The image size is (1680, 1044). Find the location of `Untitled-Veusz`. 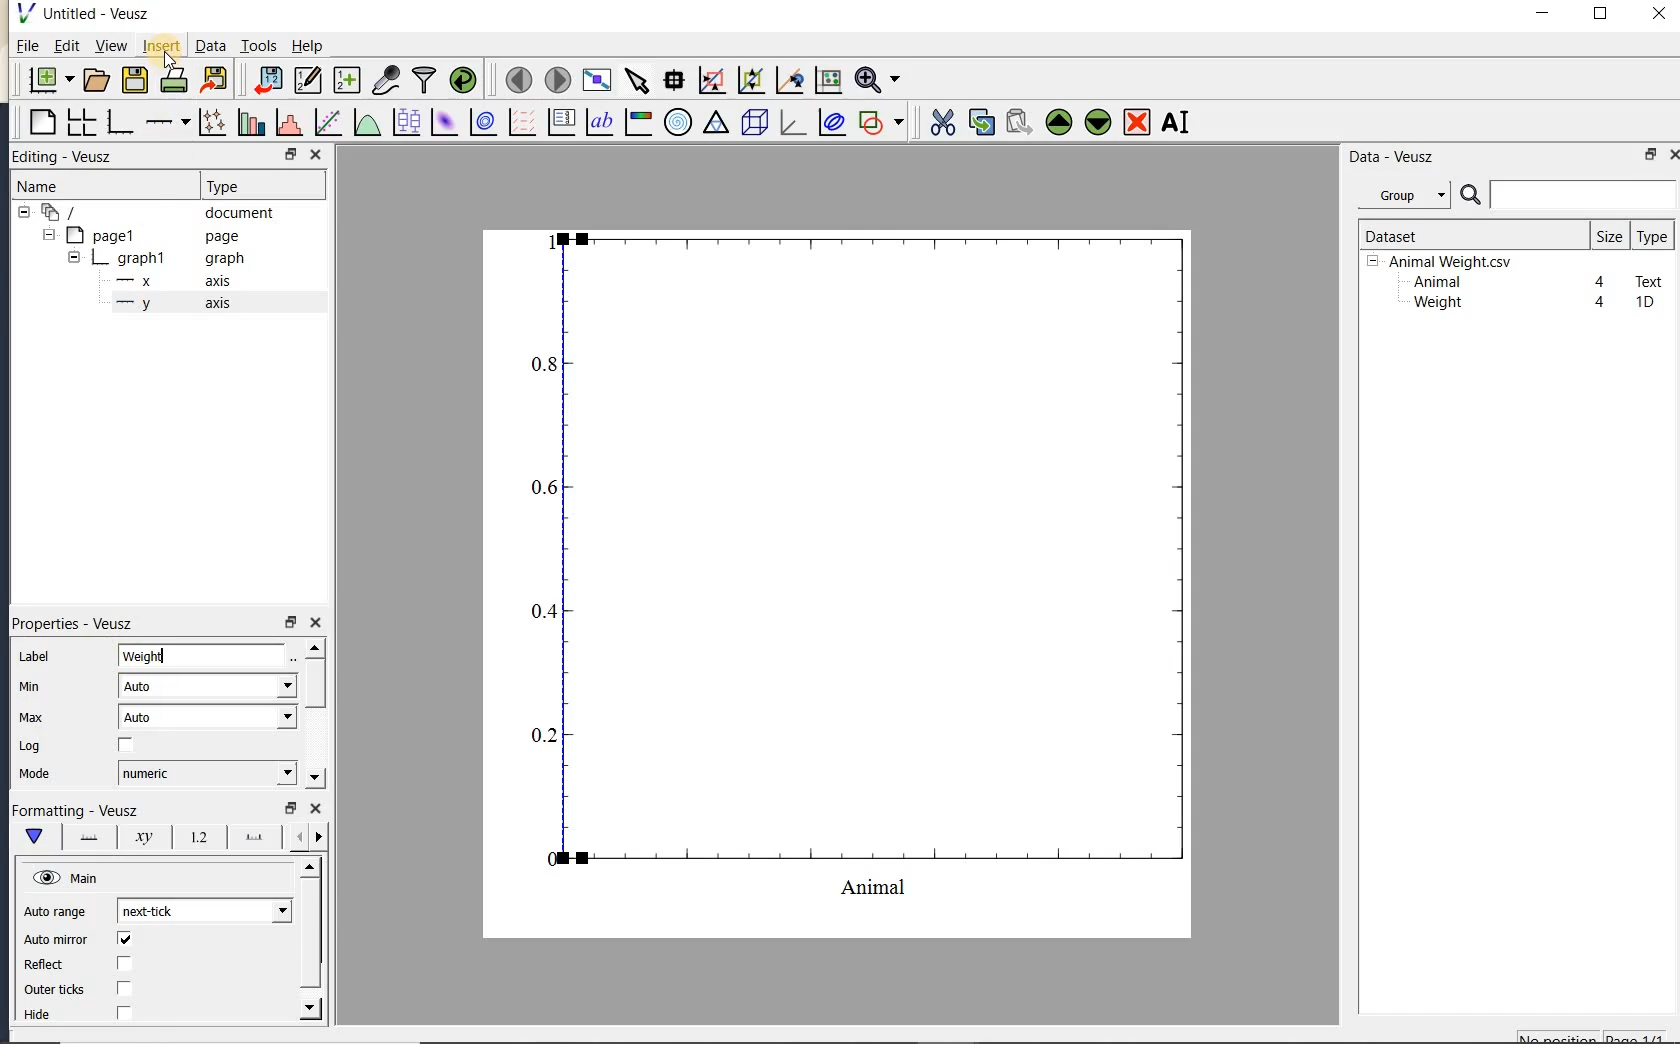

Untitled-Veusz is located at coordinates (89, 14).